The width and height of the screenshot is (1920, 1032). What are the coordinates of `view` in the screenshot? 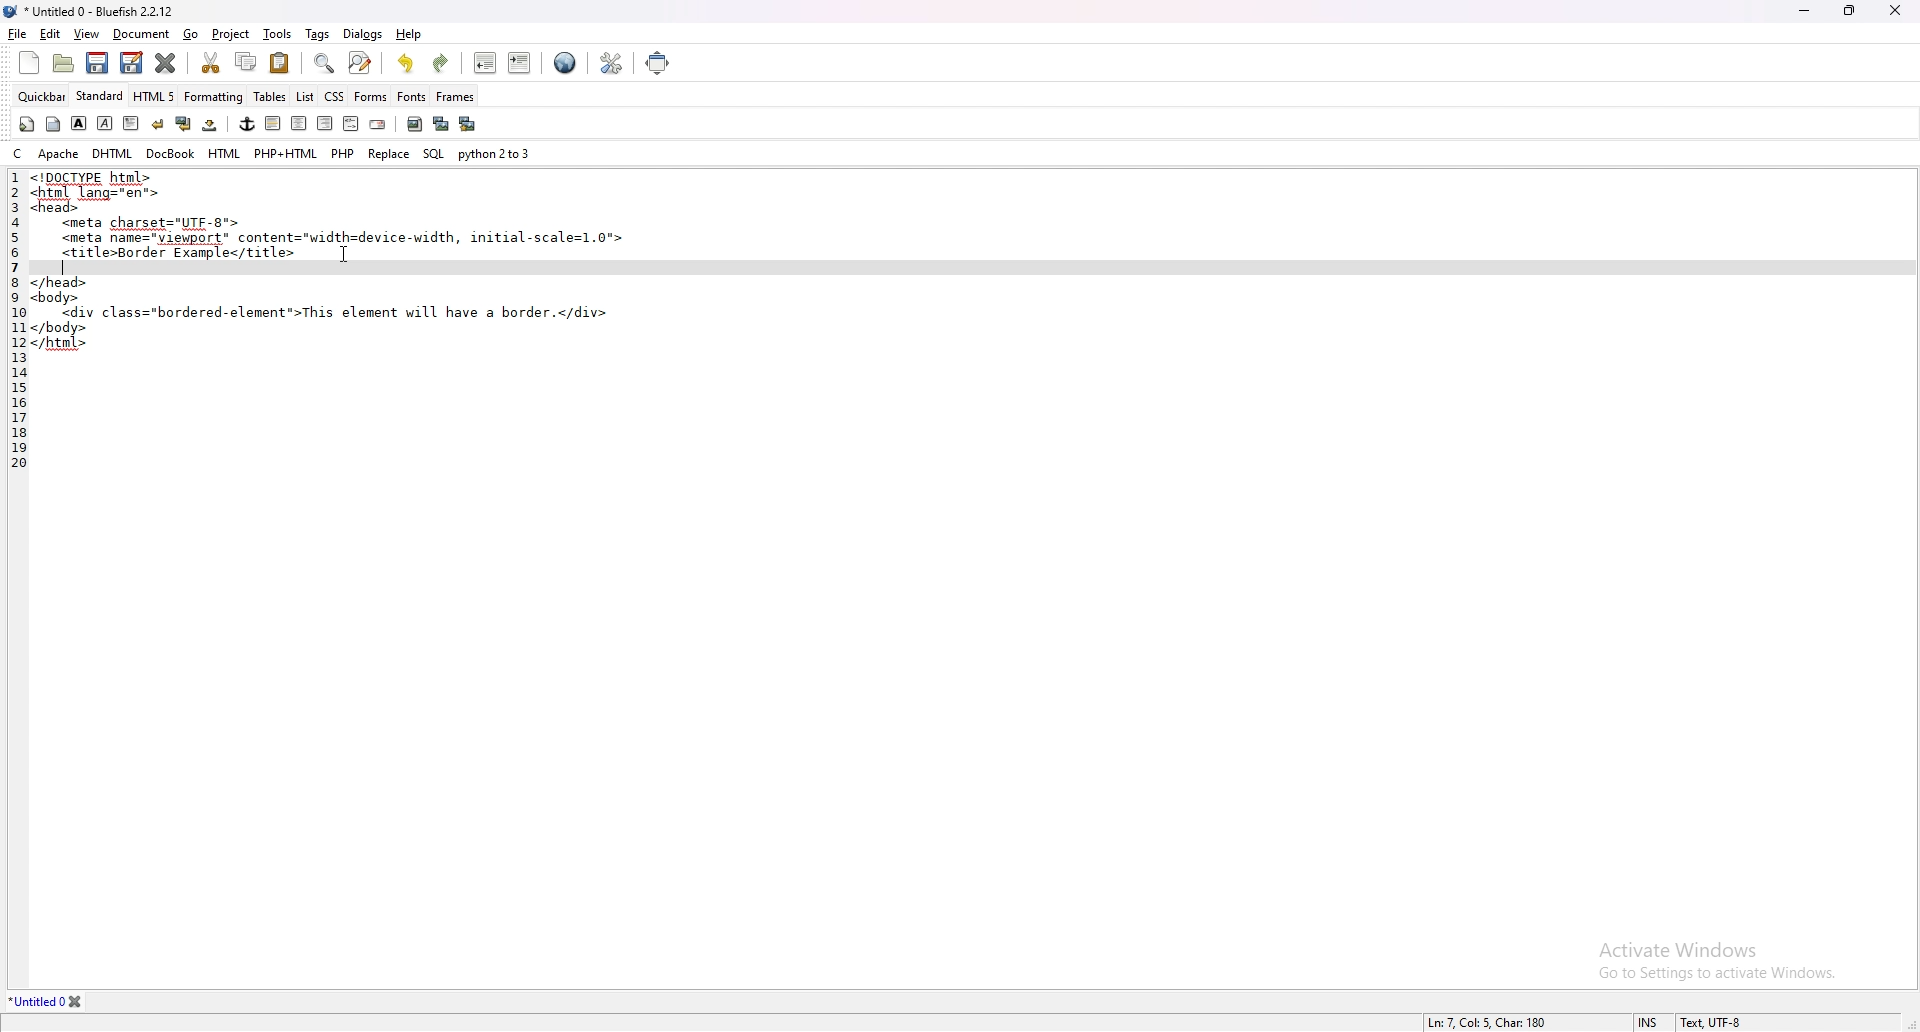 It's located at (87, 34).